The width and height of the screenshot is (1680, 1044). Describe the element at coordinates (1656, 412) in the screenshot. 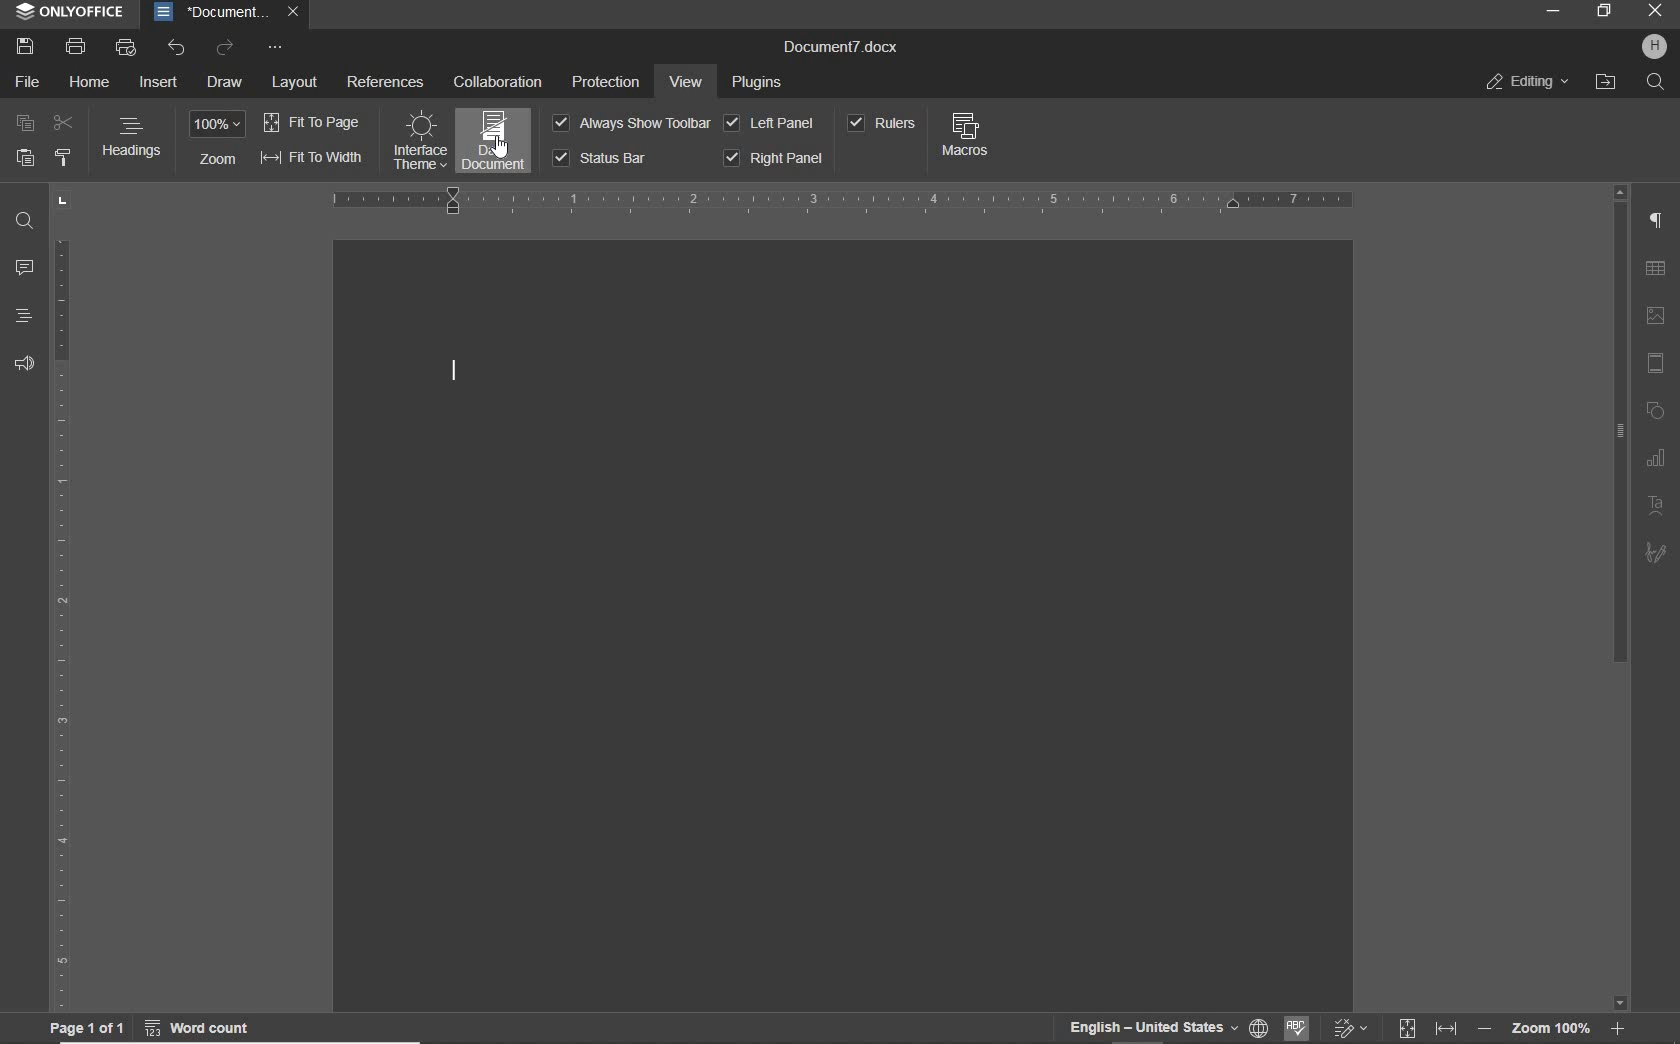

I see `SHAPE` at that location.